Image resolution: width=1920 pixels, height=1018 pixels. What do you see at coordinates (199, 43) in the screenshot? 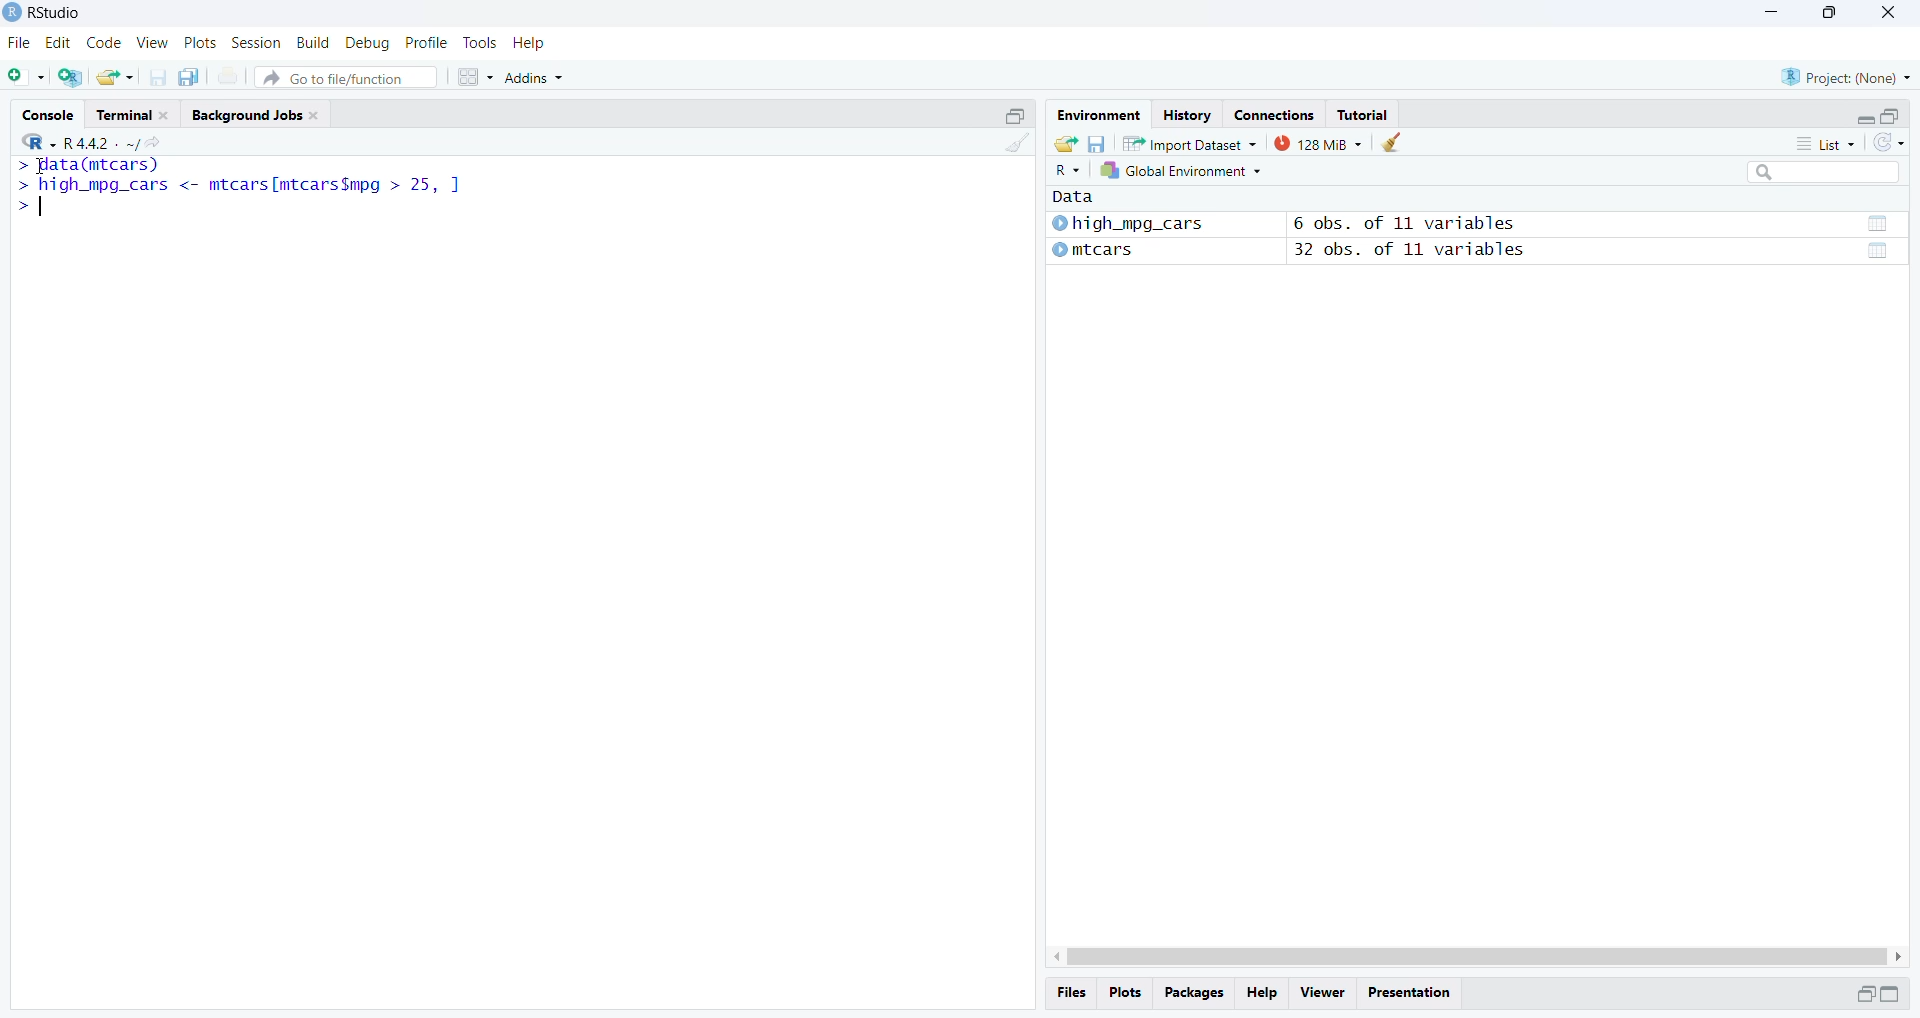
I see `Plots` at bounding box center [199, 43].